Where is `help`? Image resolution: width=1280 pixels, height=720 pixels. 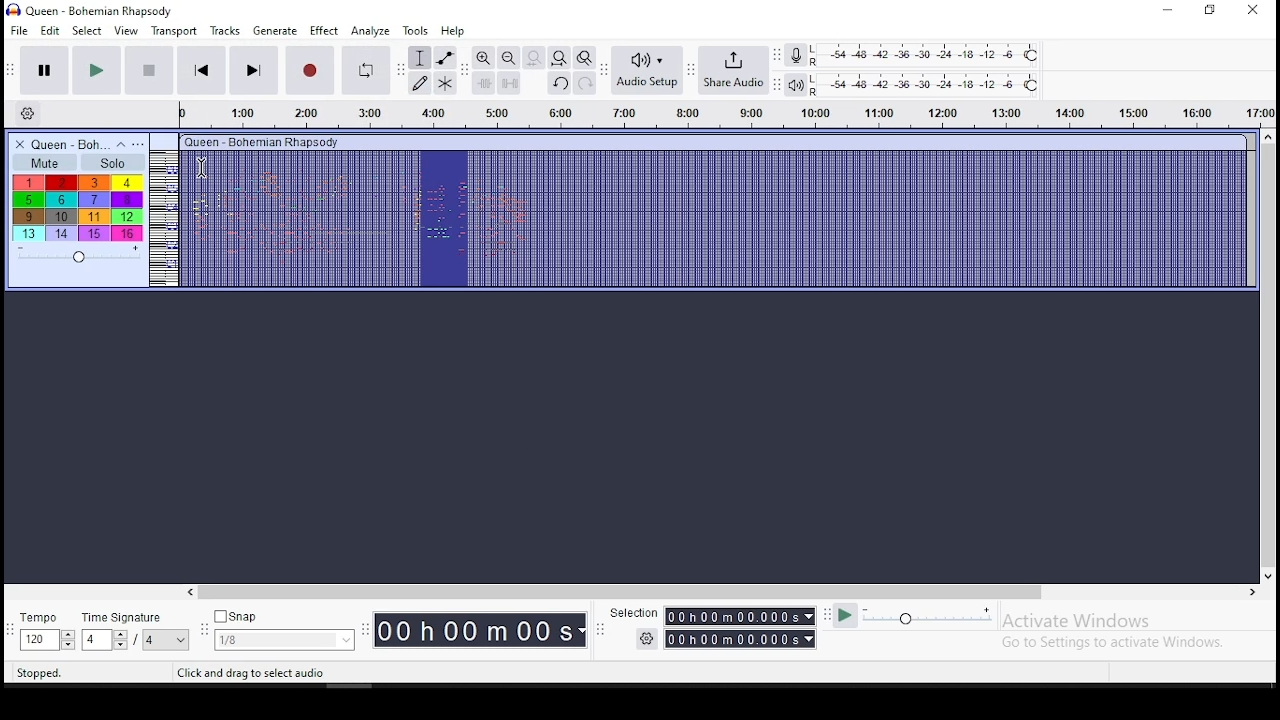
help is located at coordinates (451, 31).